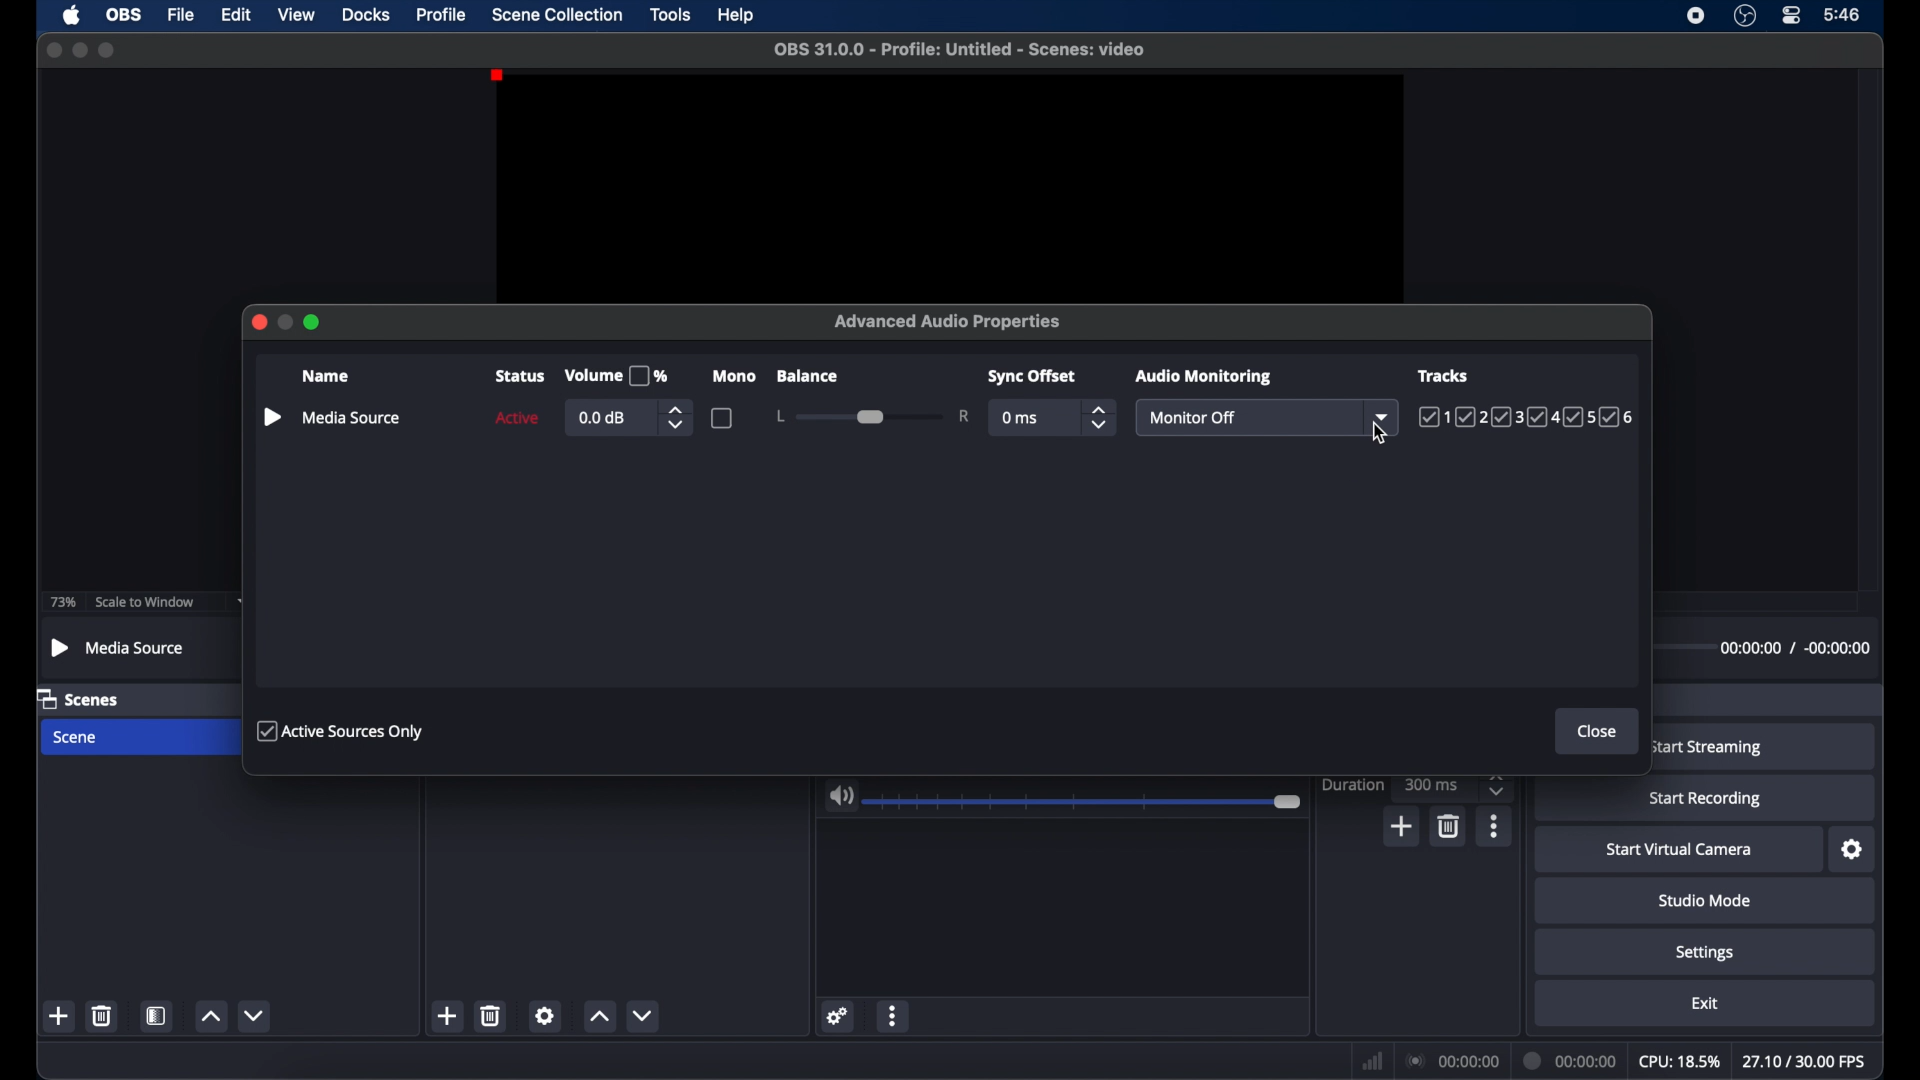 The image size is (1920, 1080). Describe the element at coordinates (806, 376) in the screenshot. I see `balance` at that location.